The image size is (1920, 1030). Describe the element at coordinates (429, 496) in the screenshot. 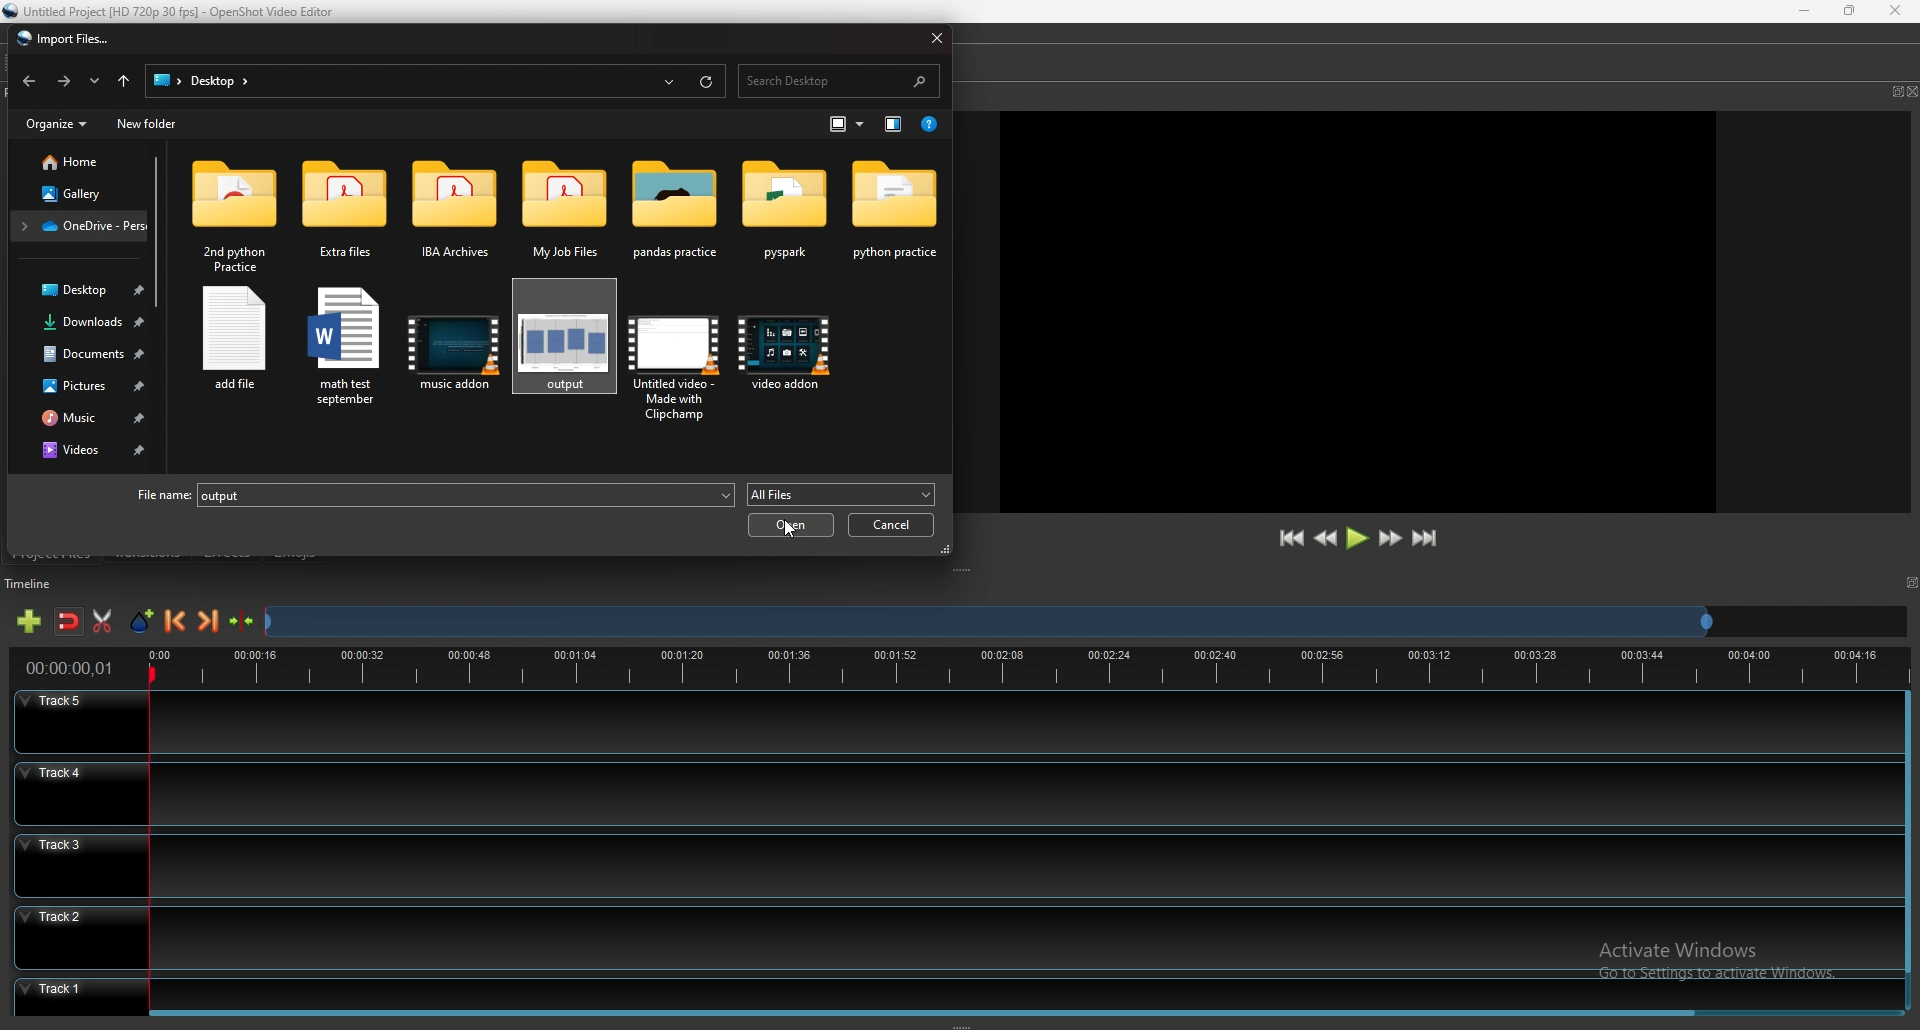

I see `file` at that location.